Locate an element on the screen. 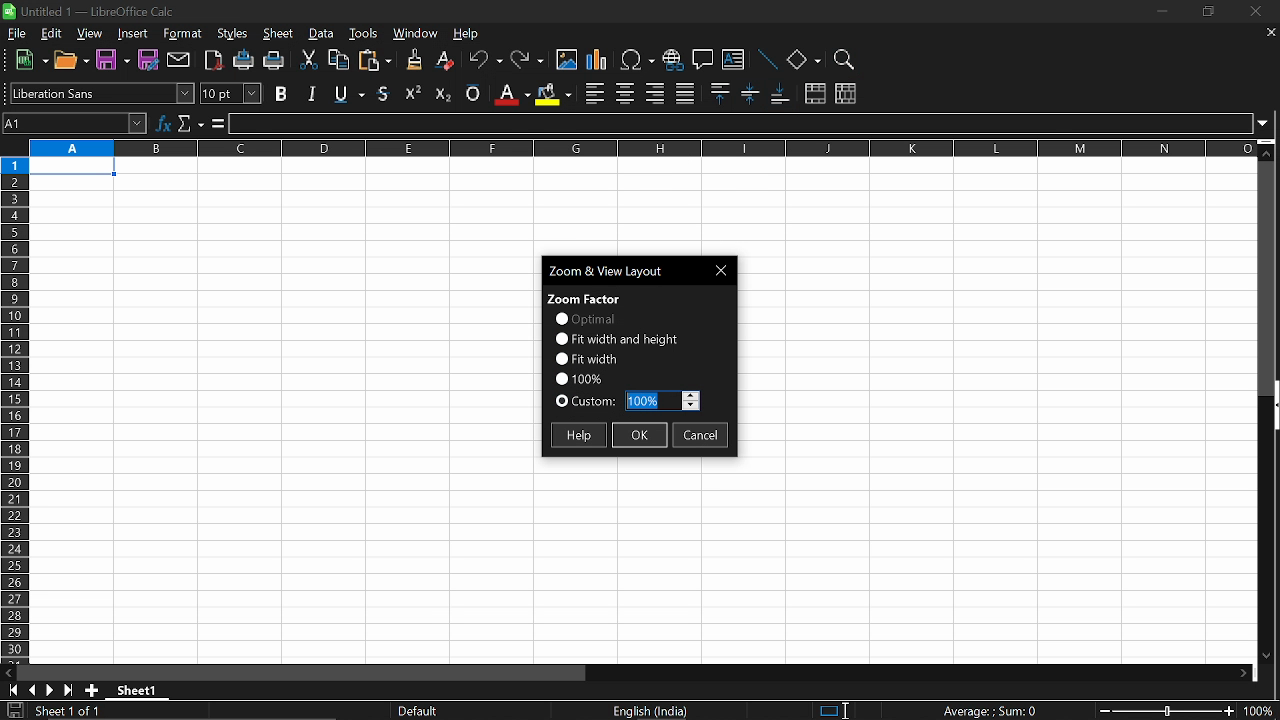  sheet is located at coordinates (279, 35).